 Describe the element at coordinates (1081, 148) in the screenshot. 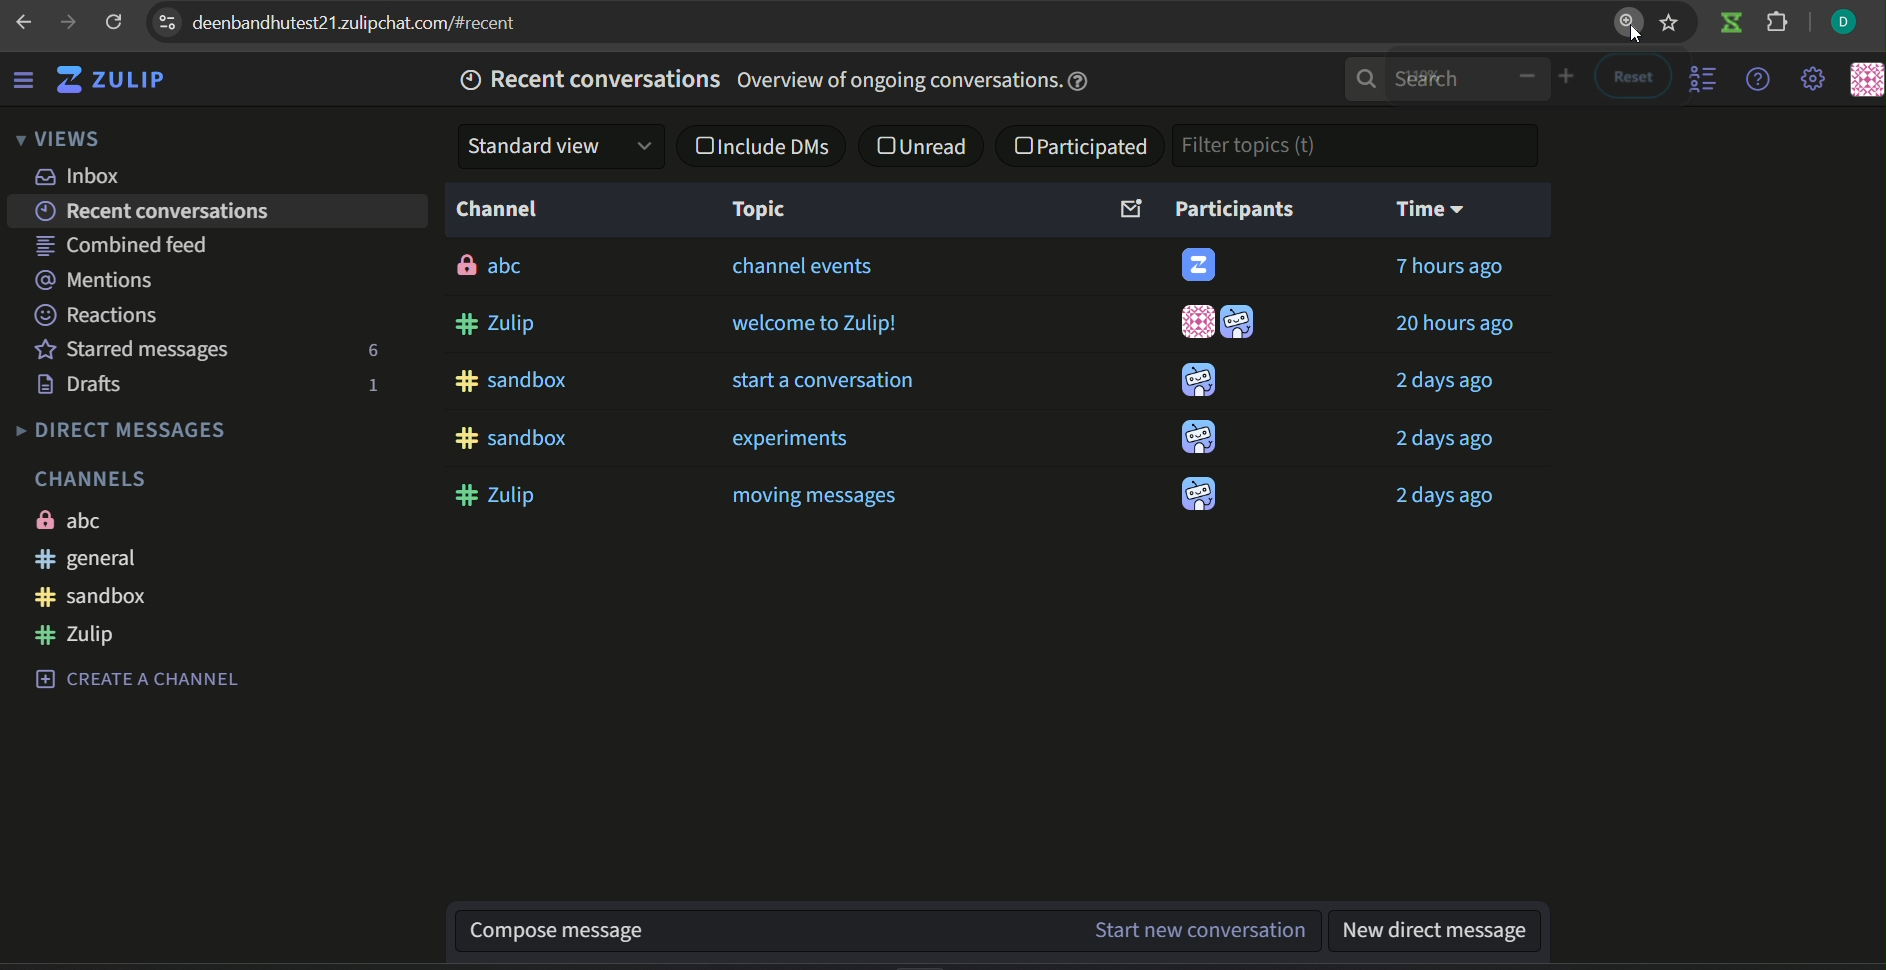

I see `participated` at that location.